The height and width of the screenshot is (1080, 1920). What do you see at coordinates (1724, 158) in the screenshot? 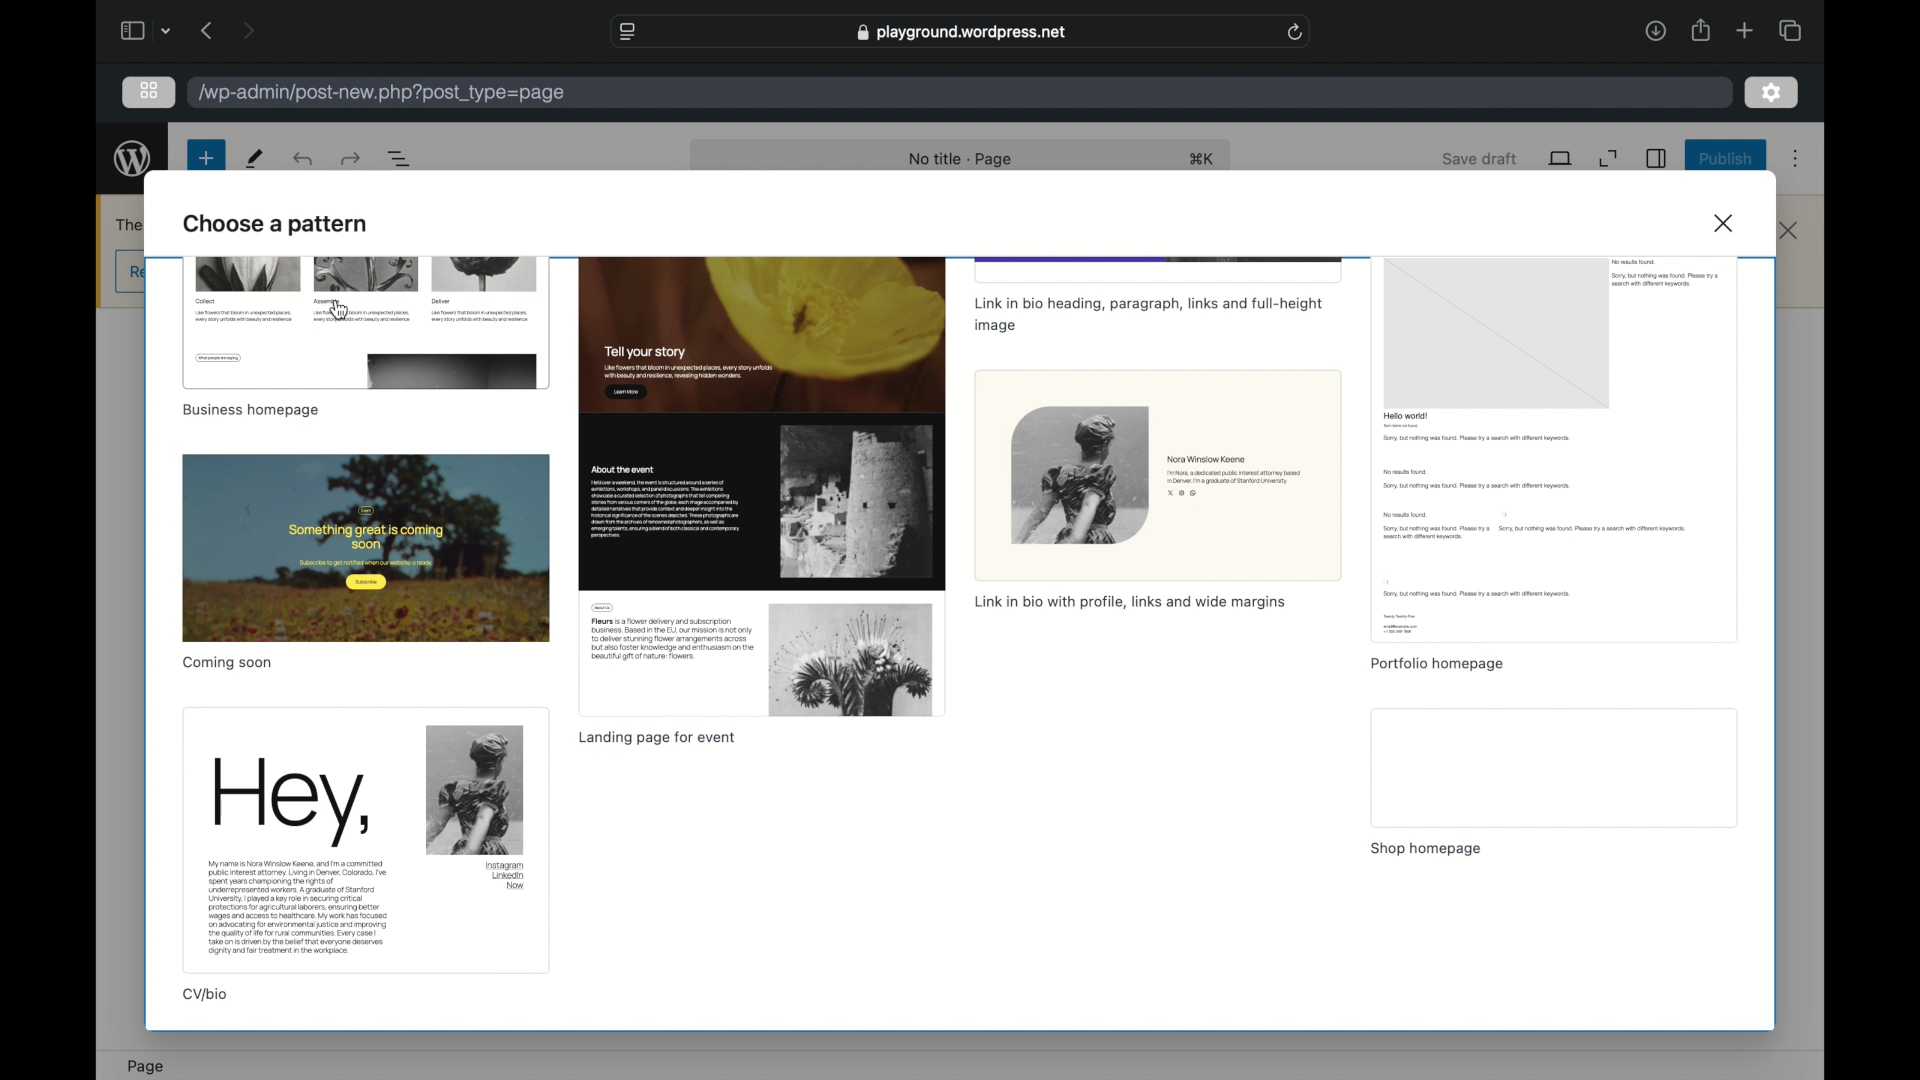
I see `publish` at bounding box center [1724, 158].